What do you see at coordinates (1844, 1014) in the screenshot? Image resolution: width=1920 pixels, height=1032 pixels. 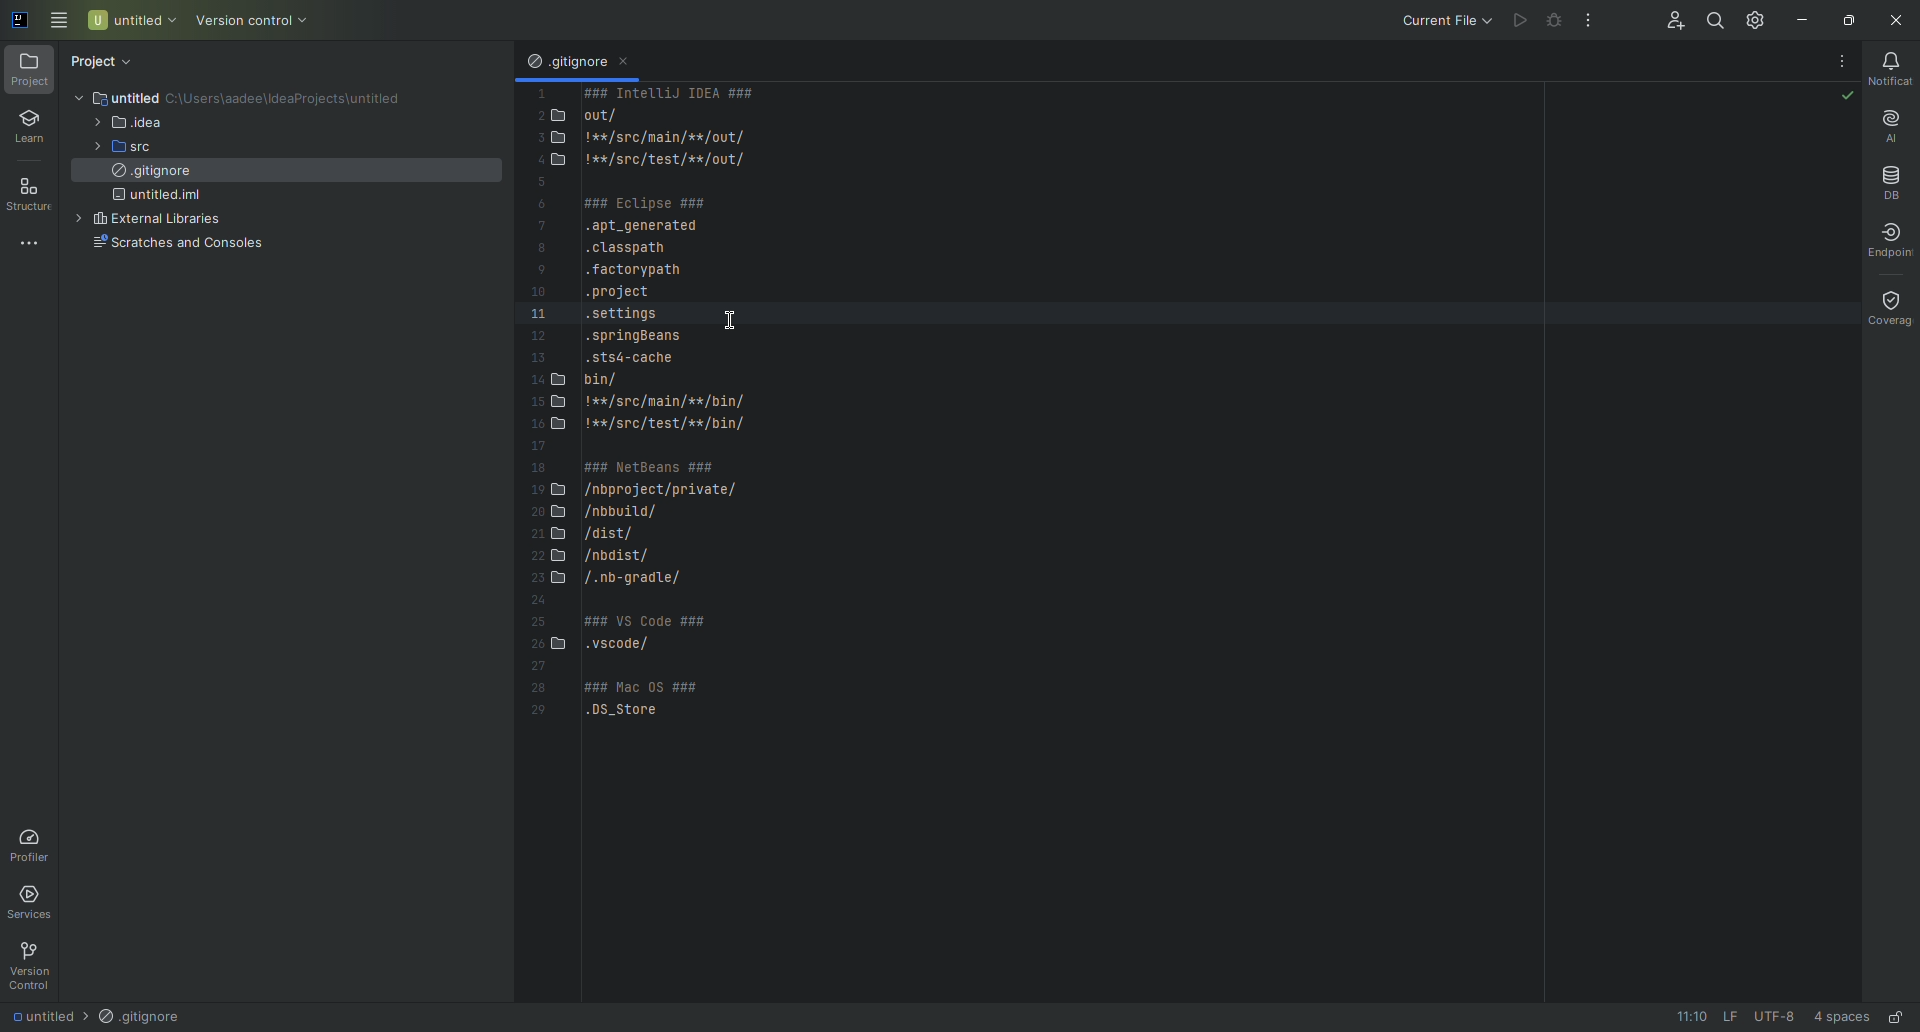 I see `4 spaces(indent)` at bounding box center [1844, 1014].